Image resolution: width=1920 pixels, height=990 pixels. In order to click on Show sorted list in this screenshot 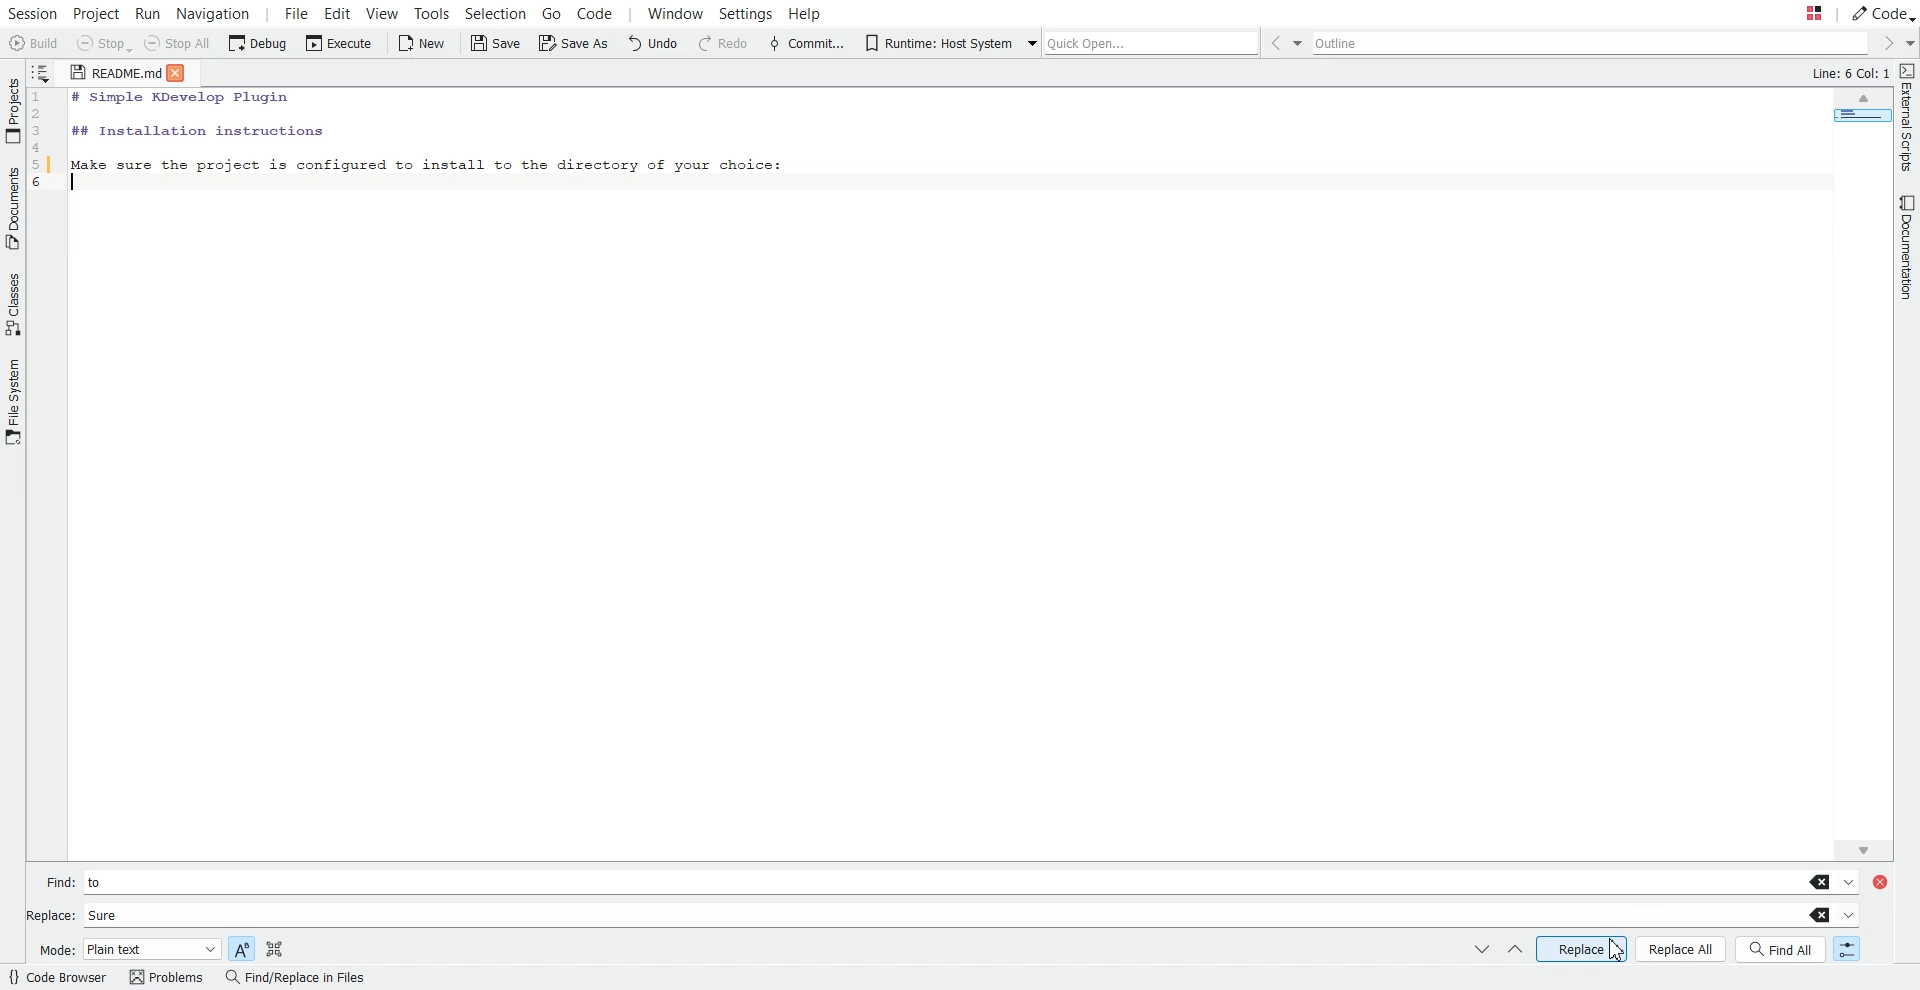, I will do `click(42, 71)`.